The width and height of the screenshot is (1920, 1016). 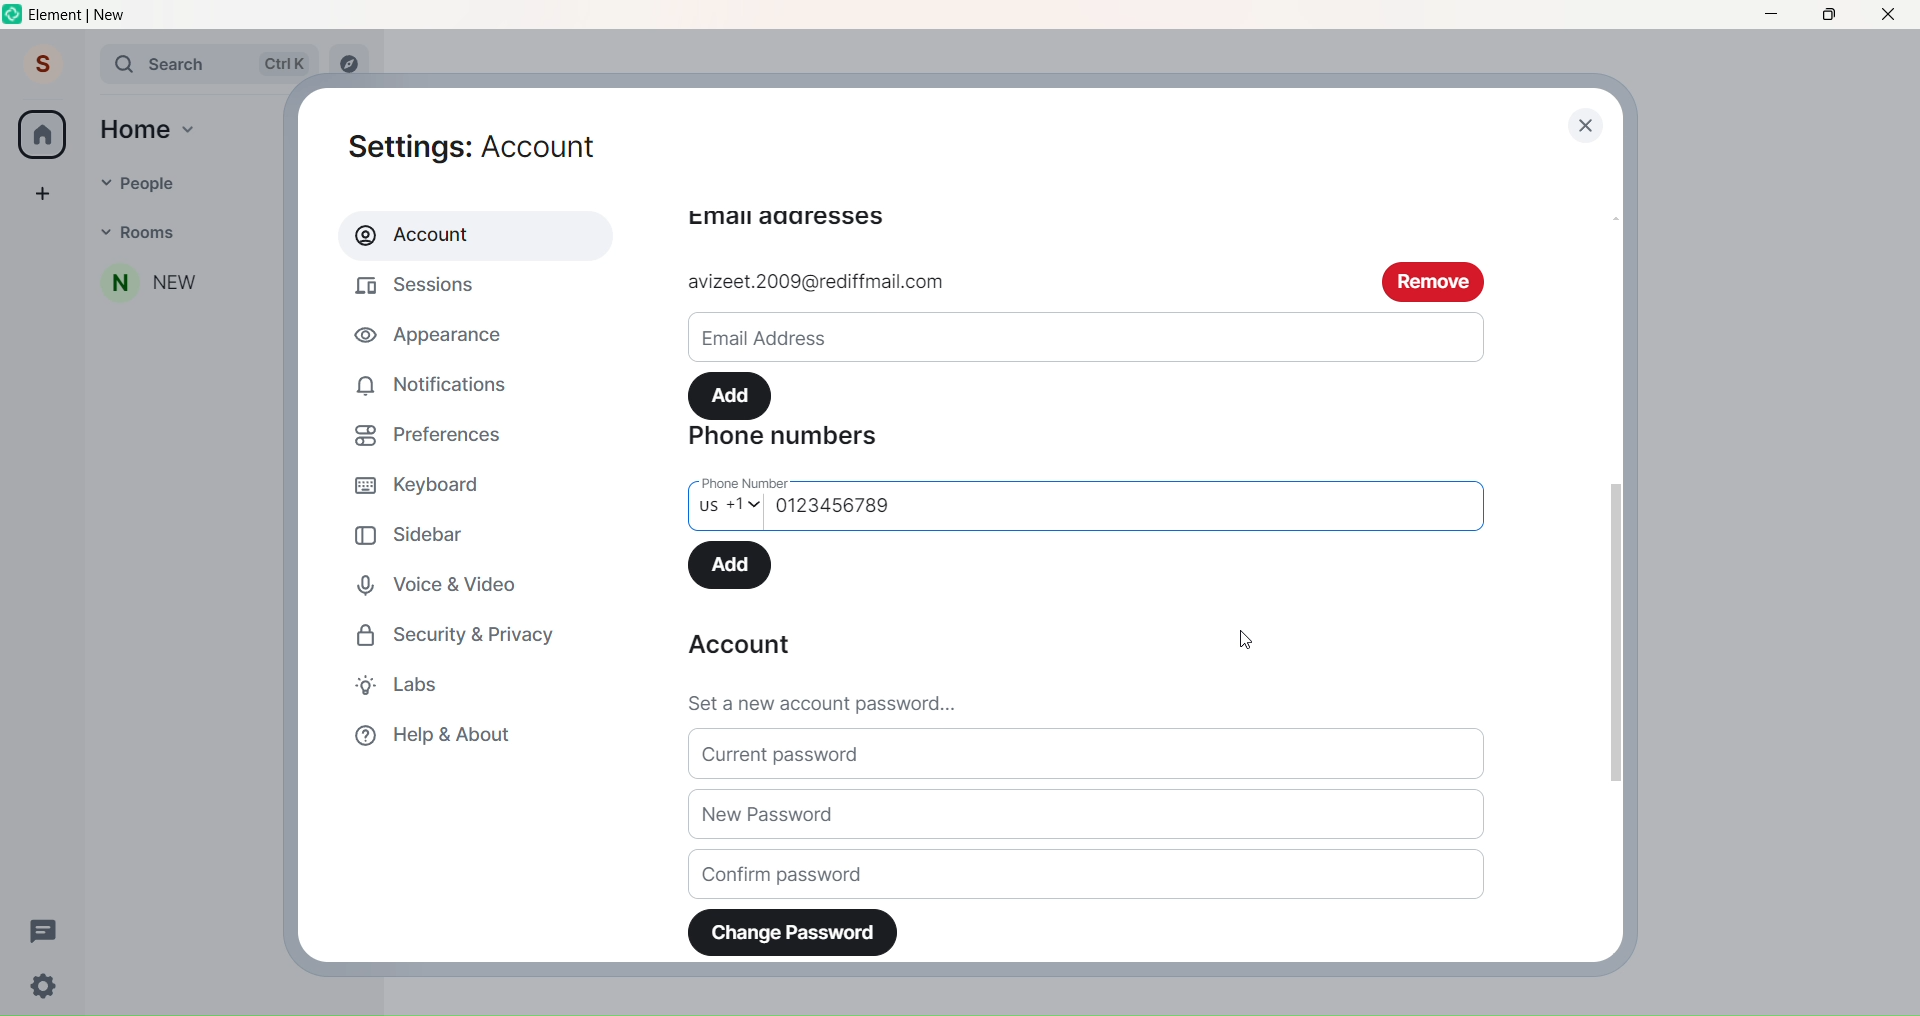 What do you see at coordinates (726, 513) in the screenshot?
I see `Select Country` at bounding box center [726, 513].